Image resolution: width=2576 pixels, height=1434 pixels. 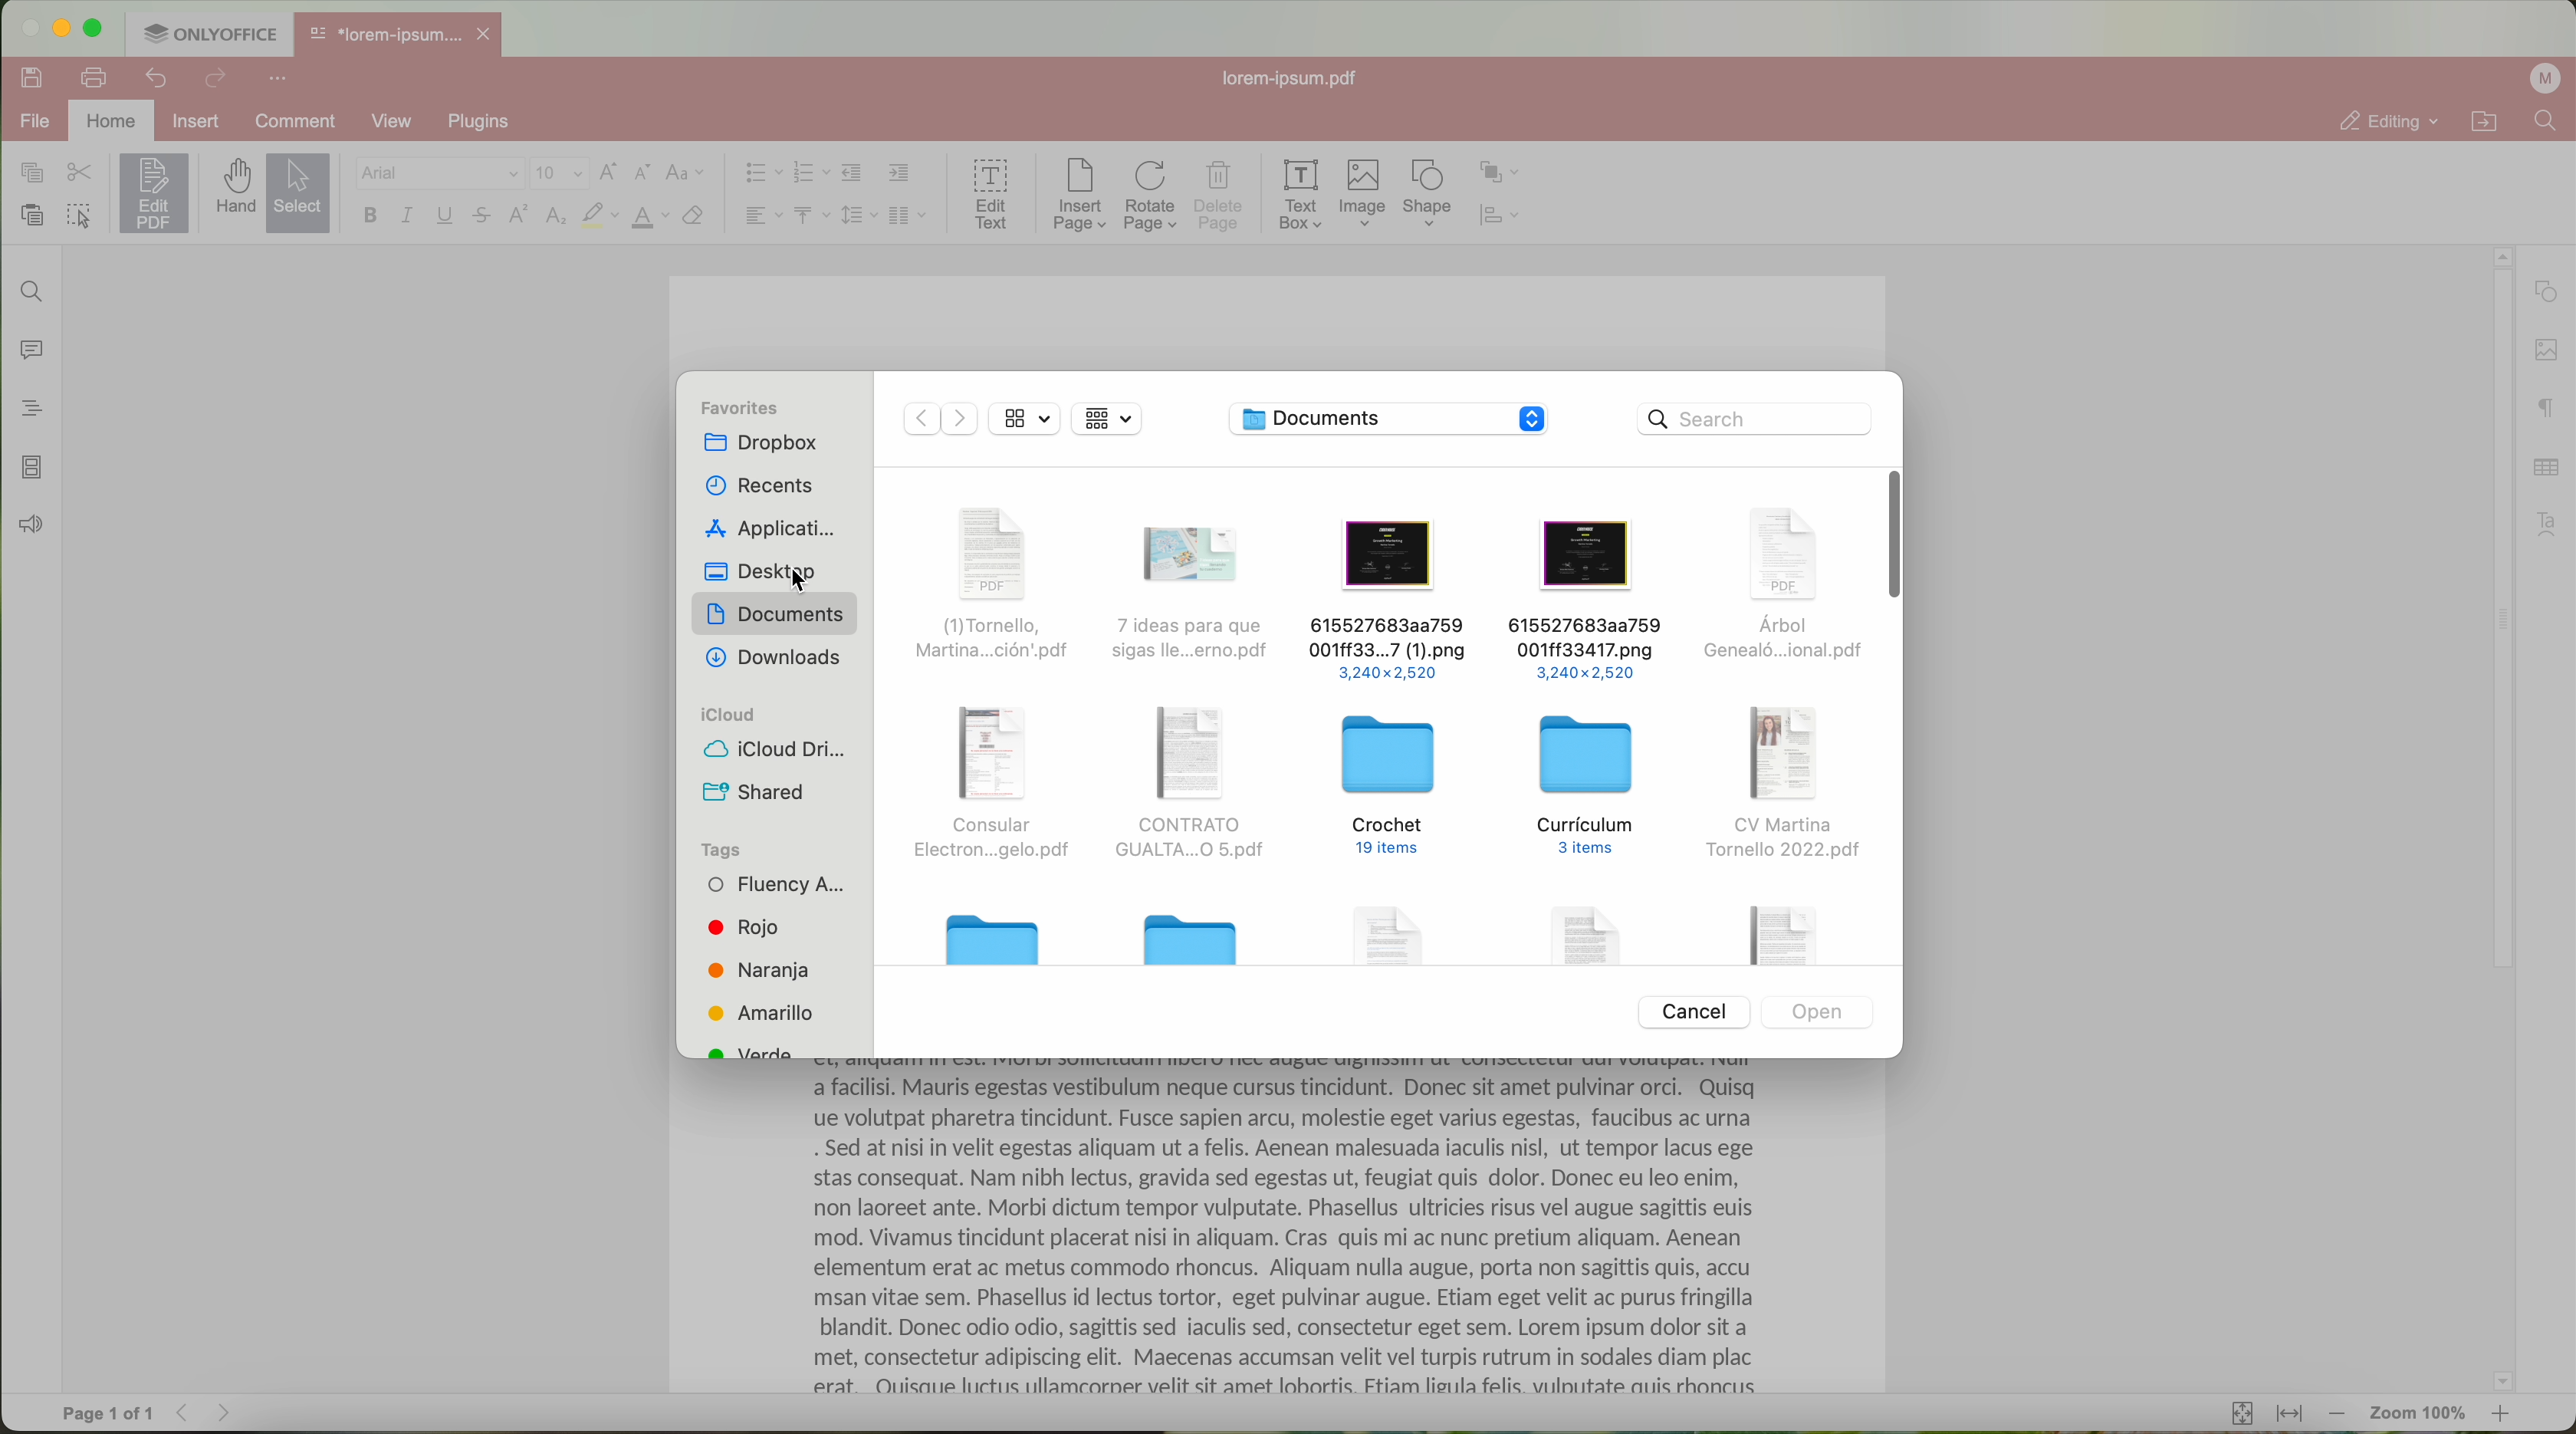 I want to click on Documents, so click(x=1338, y=419).